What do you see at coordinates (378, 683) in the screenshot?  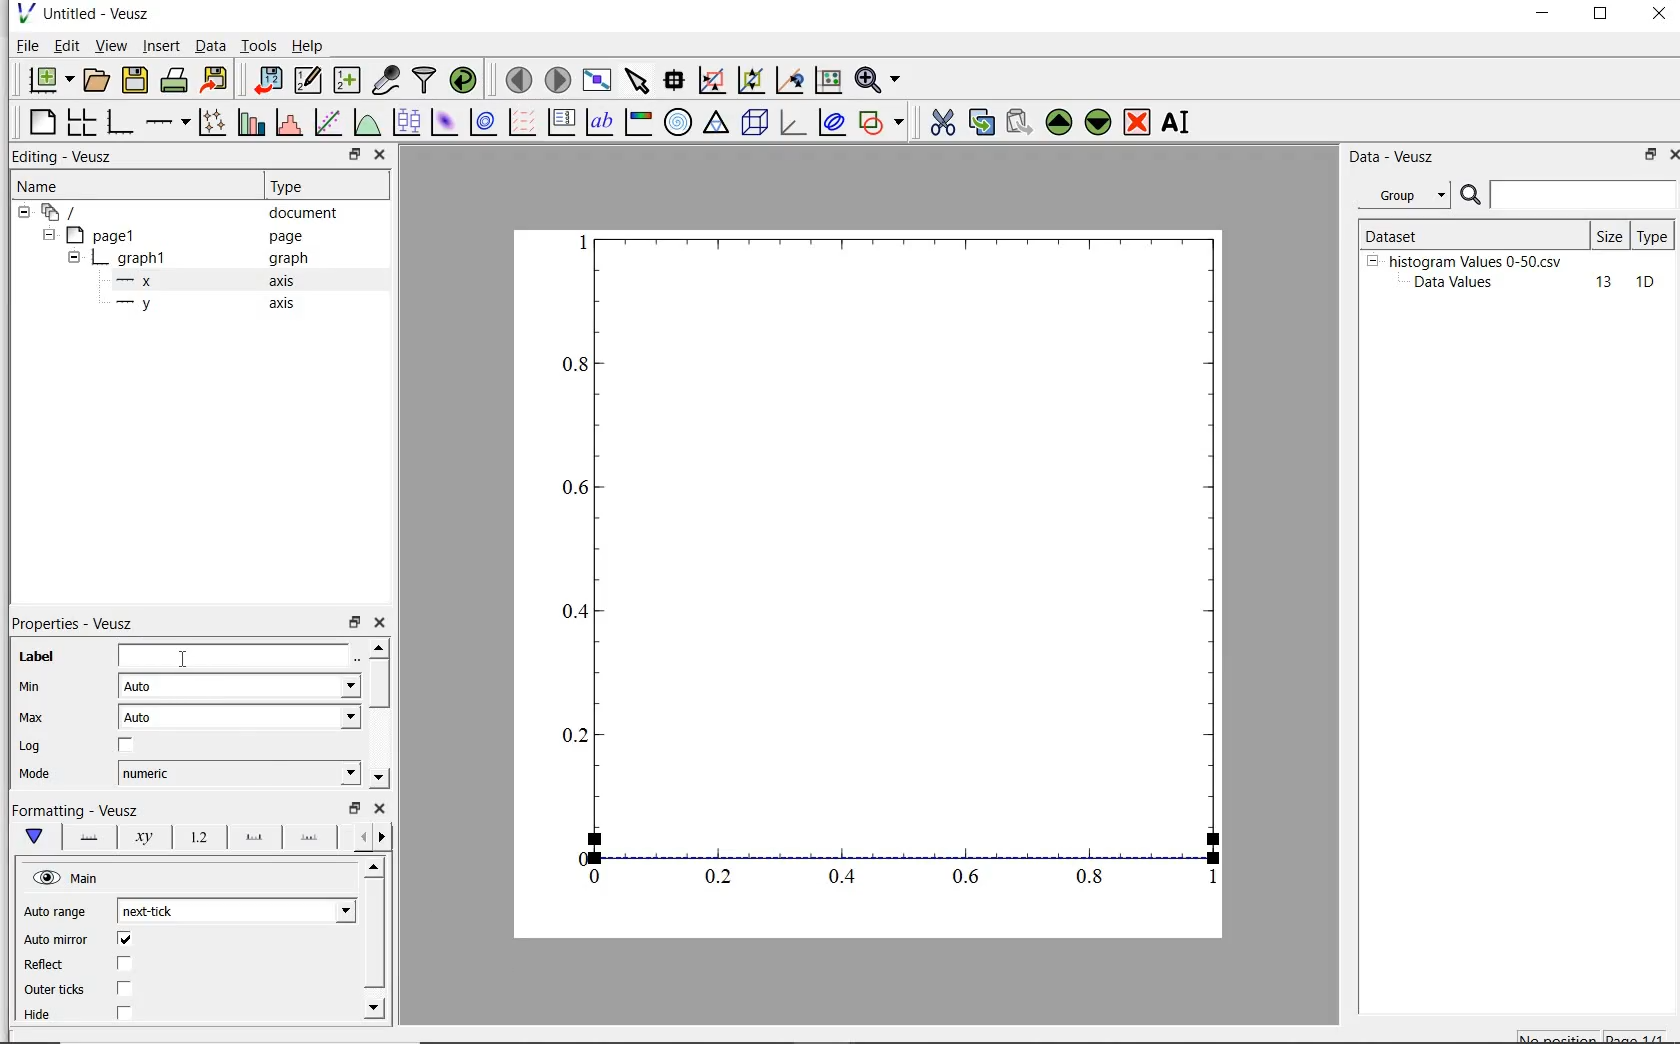 I see `vertical scrollbar` at bounding box center [378, 683].